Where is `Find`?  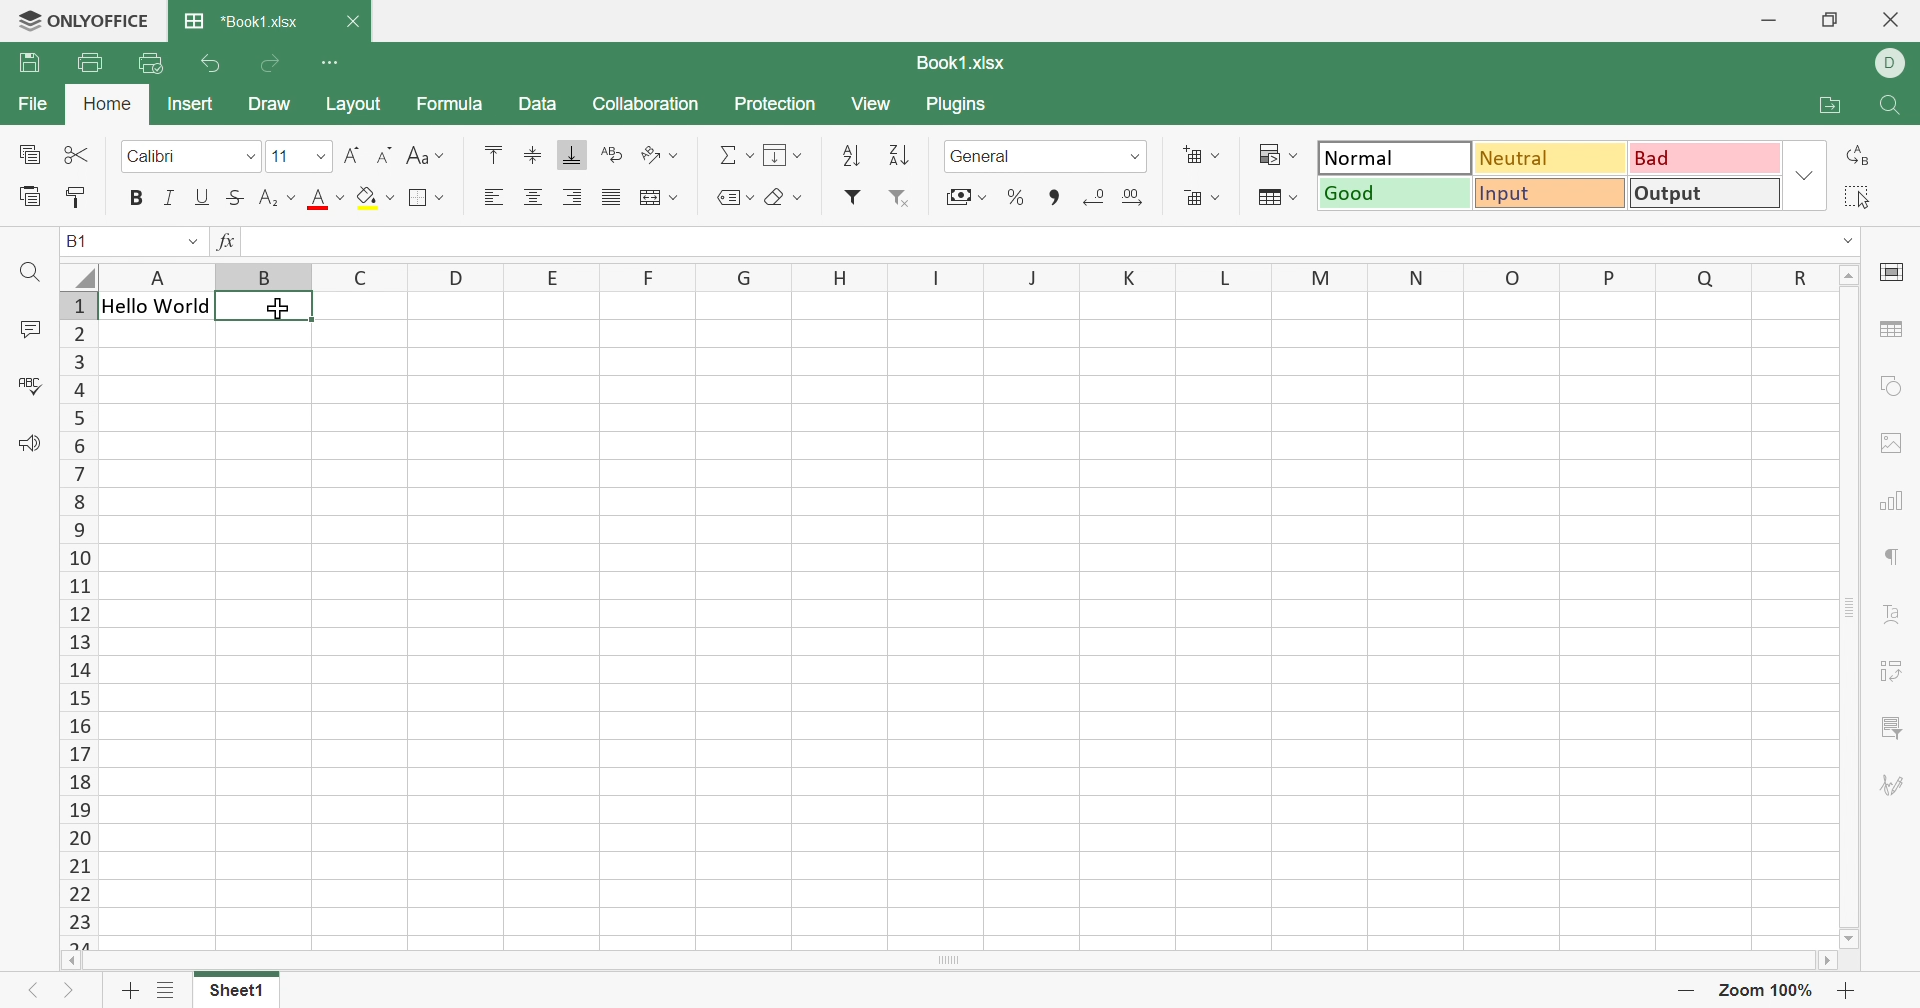 Find is located at coordinates (28, 274).